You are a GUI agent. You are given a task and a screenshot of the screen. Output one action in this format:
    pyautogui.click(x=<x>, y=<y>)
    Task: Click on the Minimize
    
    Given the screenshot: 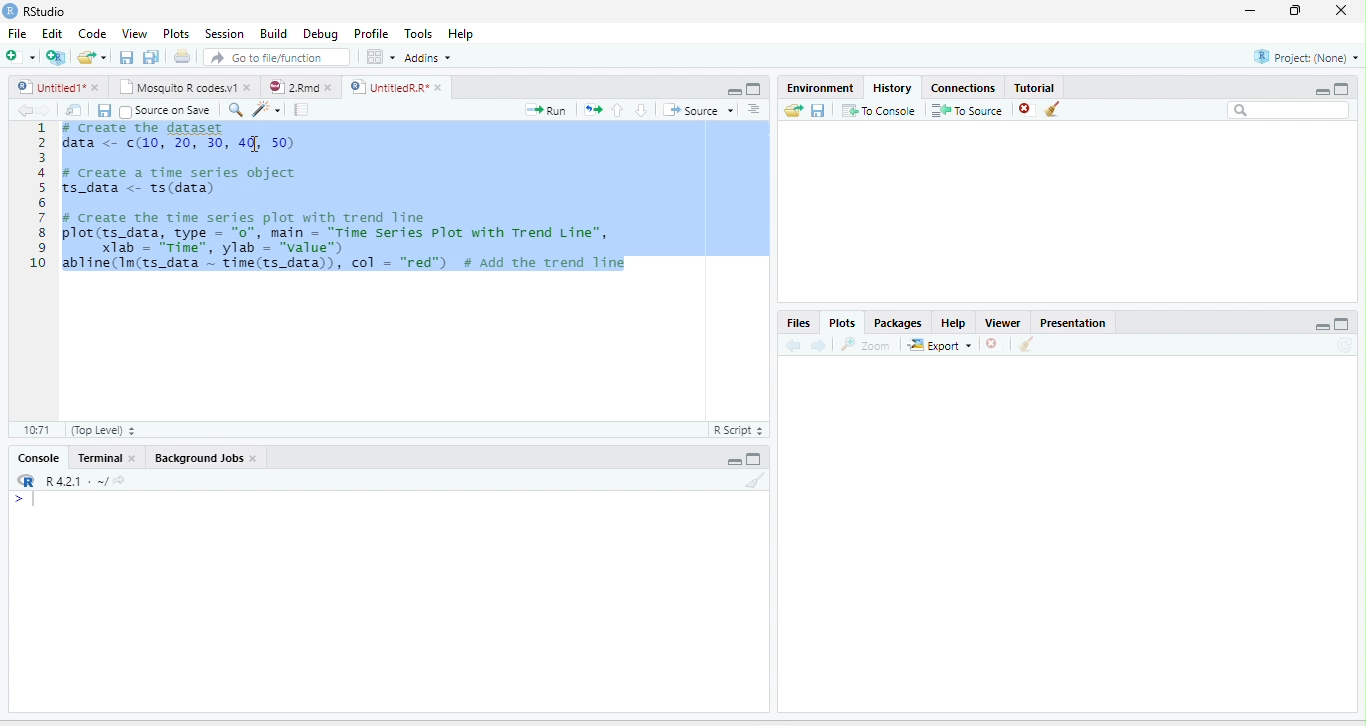 What is the action you would take?
    pyautogui.click(x=733, y=92)
    